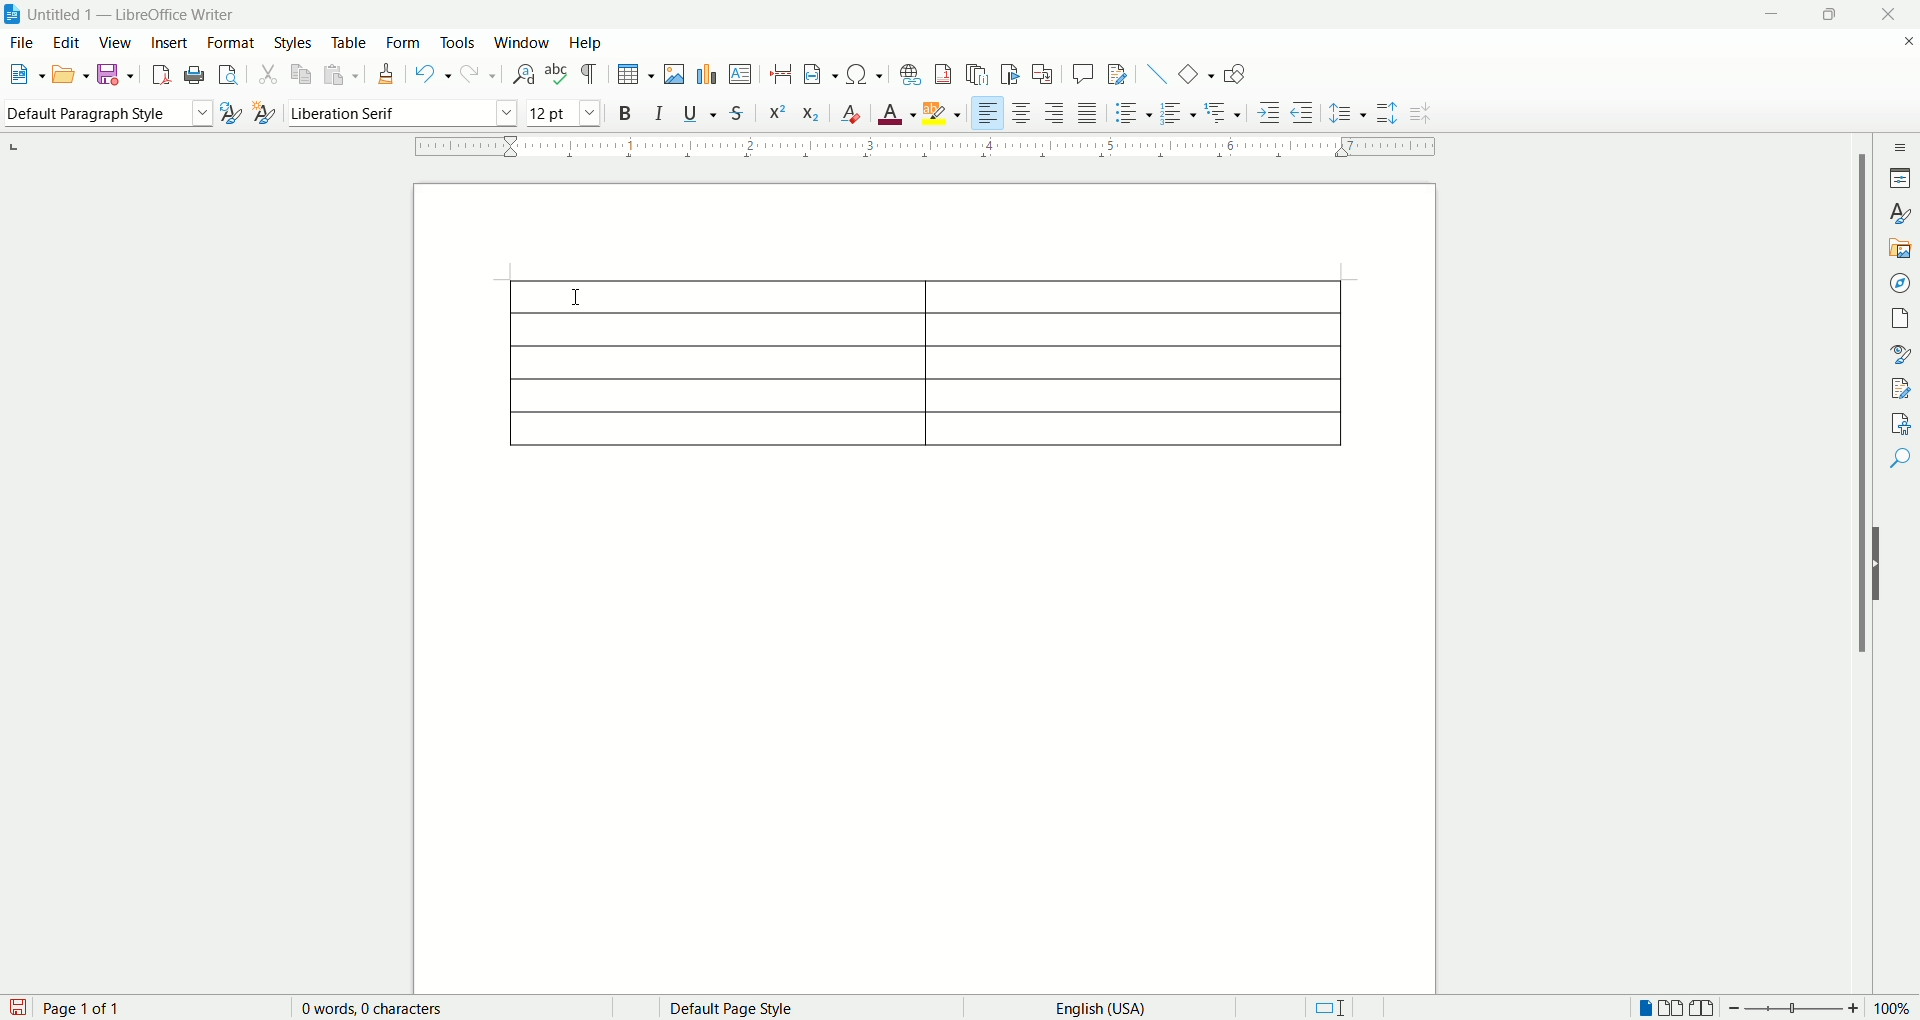  What do you see at coordinates (1833, 15) in the screenshot?
I see `maximize` at bounding box center [1833, 15].